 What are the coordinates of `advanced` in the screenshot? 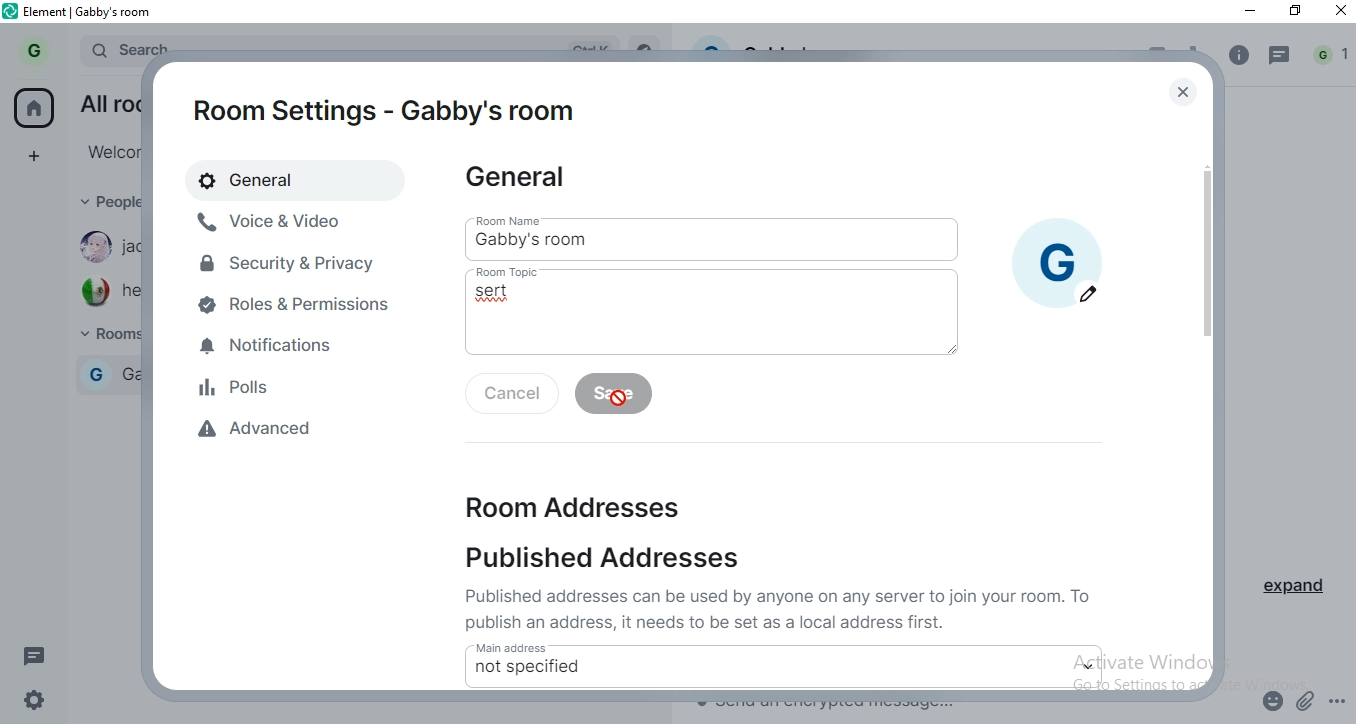 It's located at (317, 432).